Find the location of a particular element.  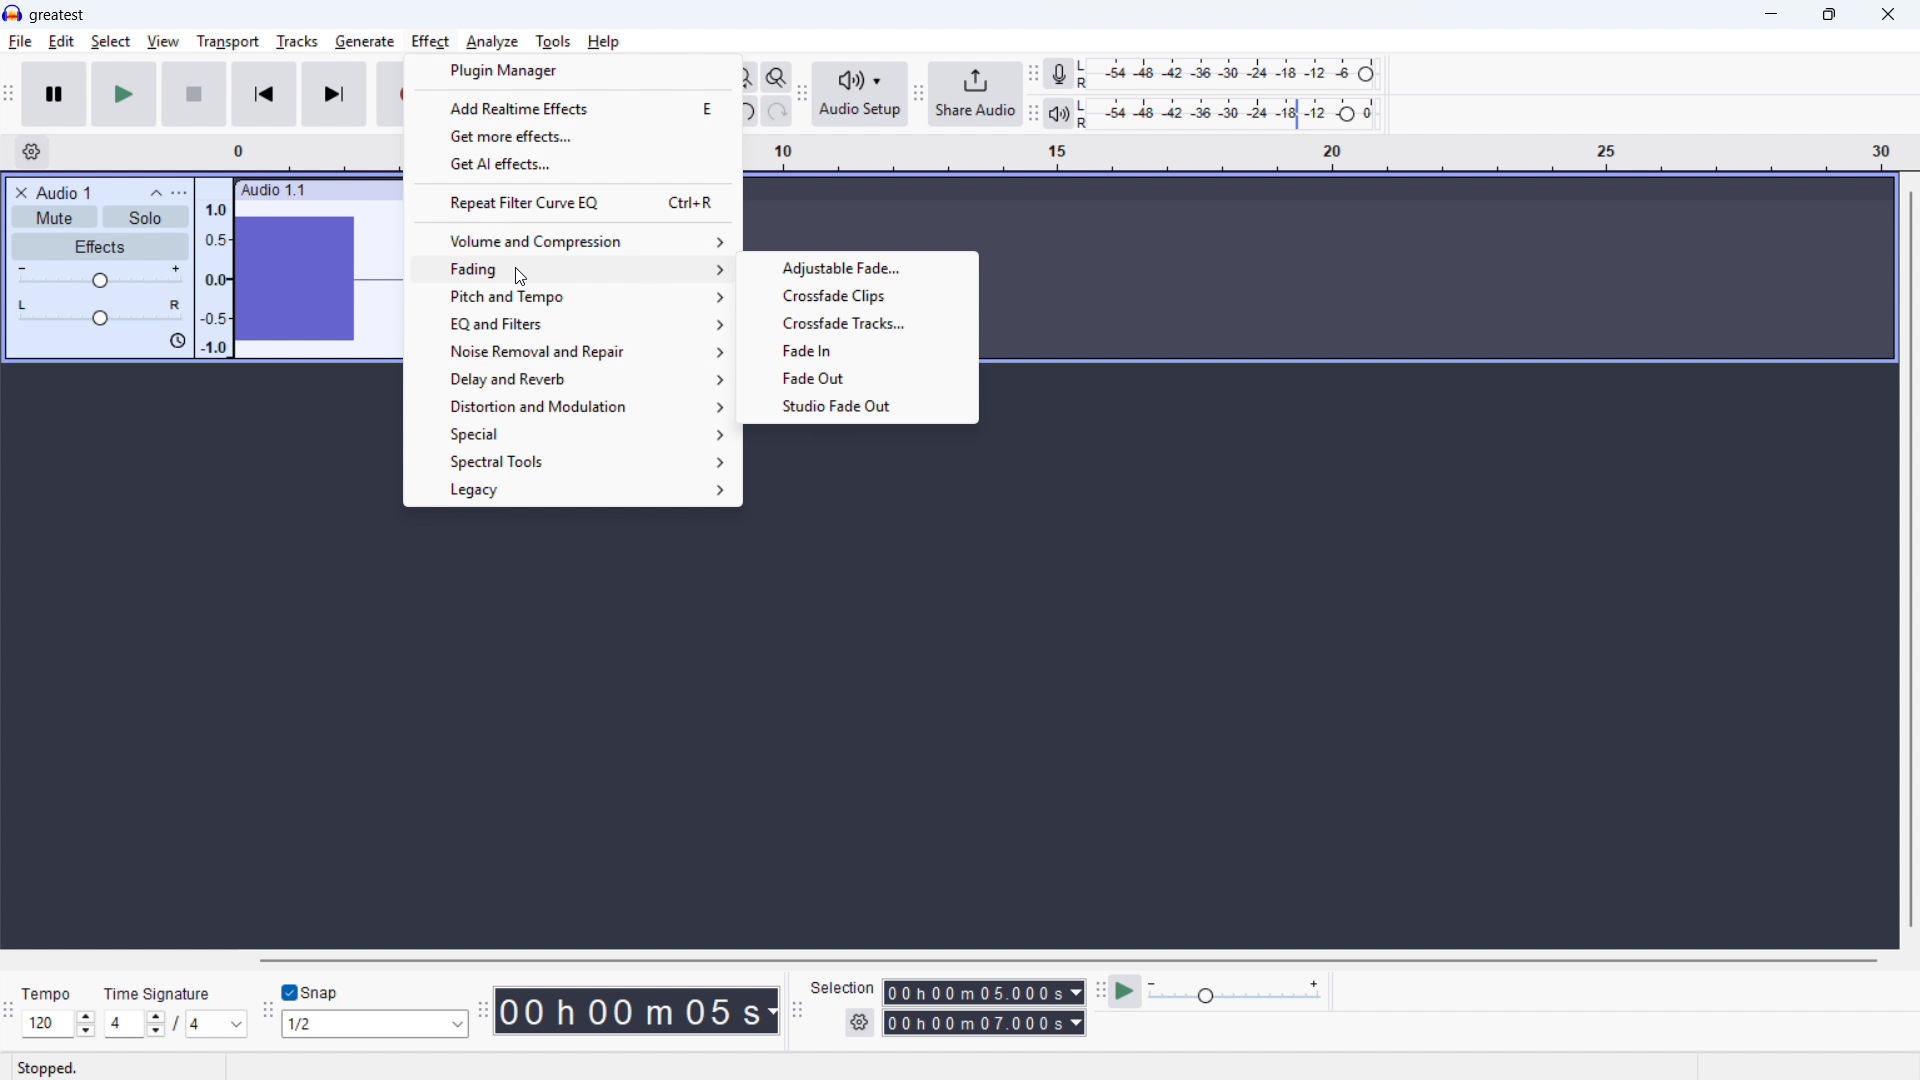

stop  is located at coordinates (194, 94).